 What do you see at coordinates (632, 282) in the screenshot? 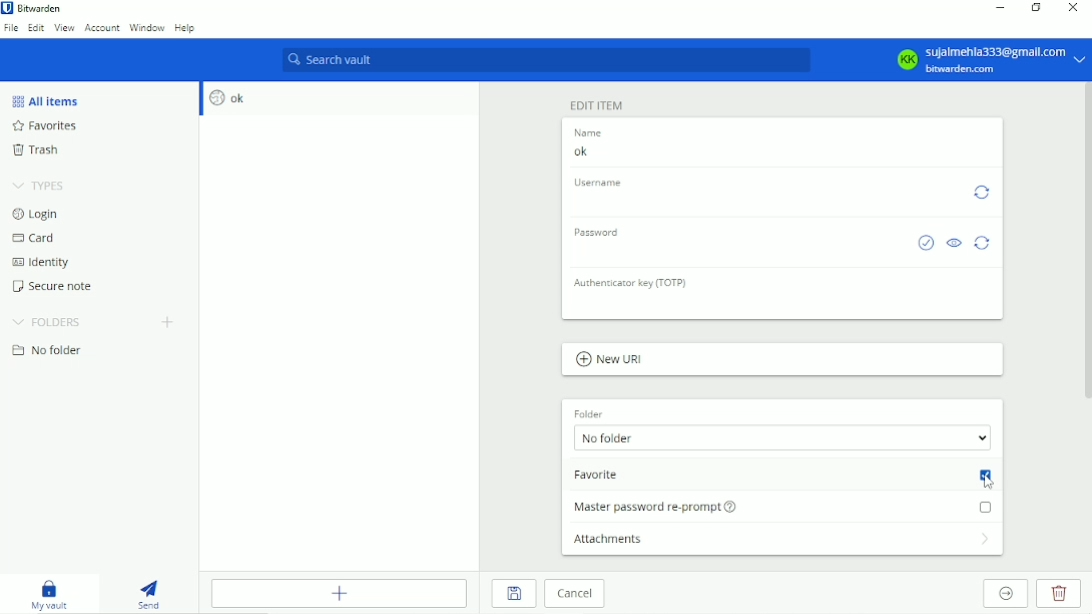
I see `Authenticator key (TOTP)` at bounding box center [632, 282].